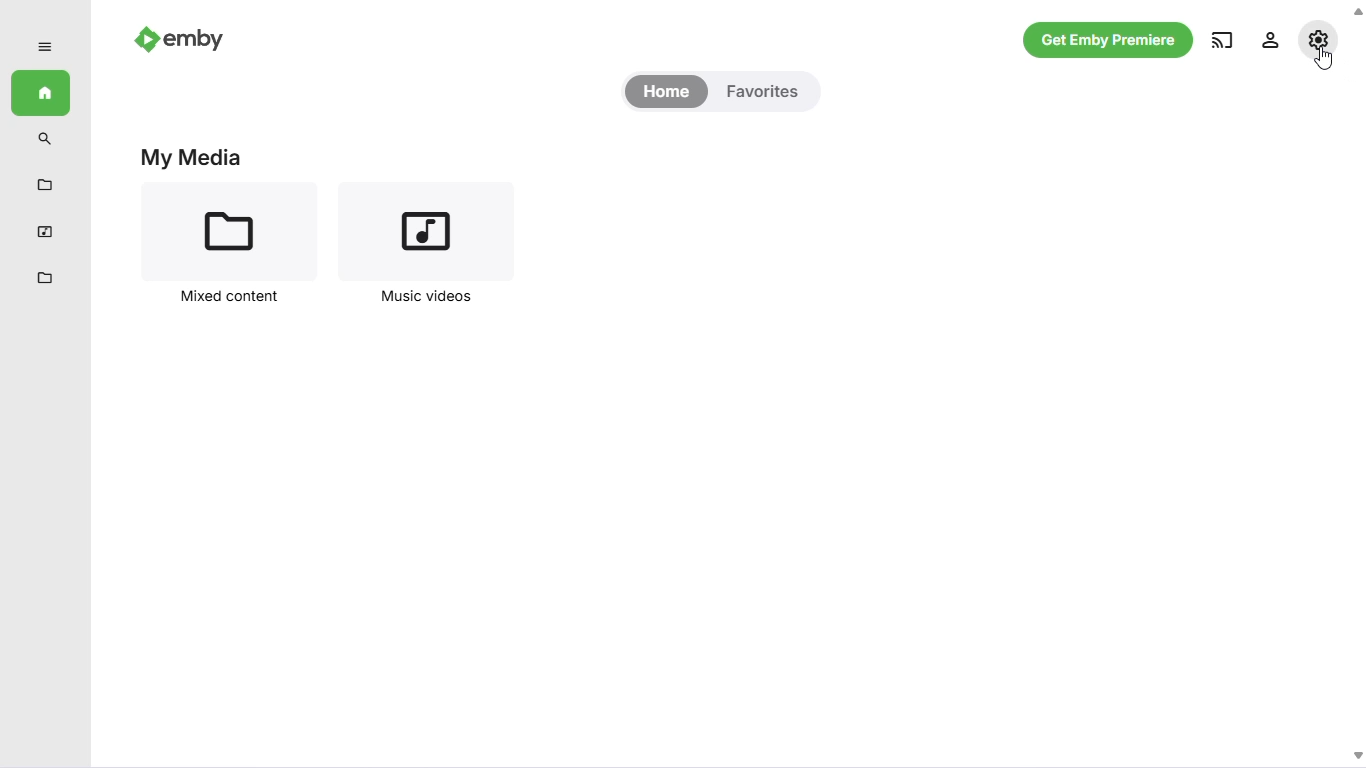  Describe the element at coordinates (1320, 36) in the screenshot. I see `settings` at that location.